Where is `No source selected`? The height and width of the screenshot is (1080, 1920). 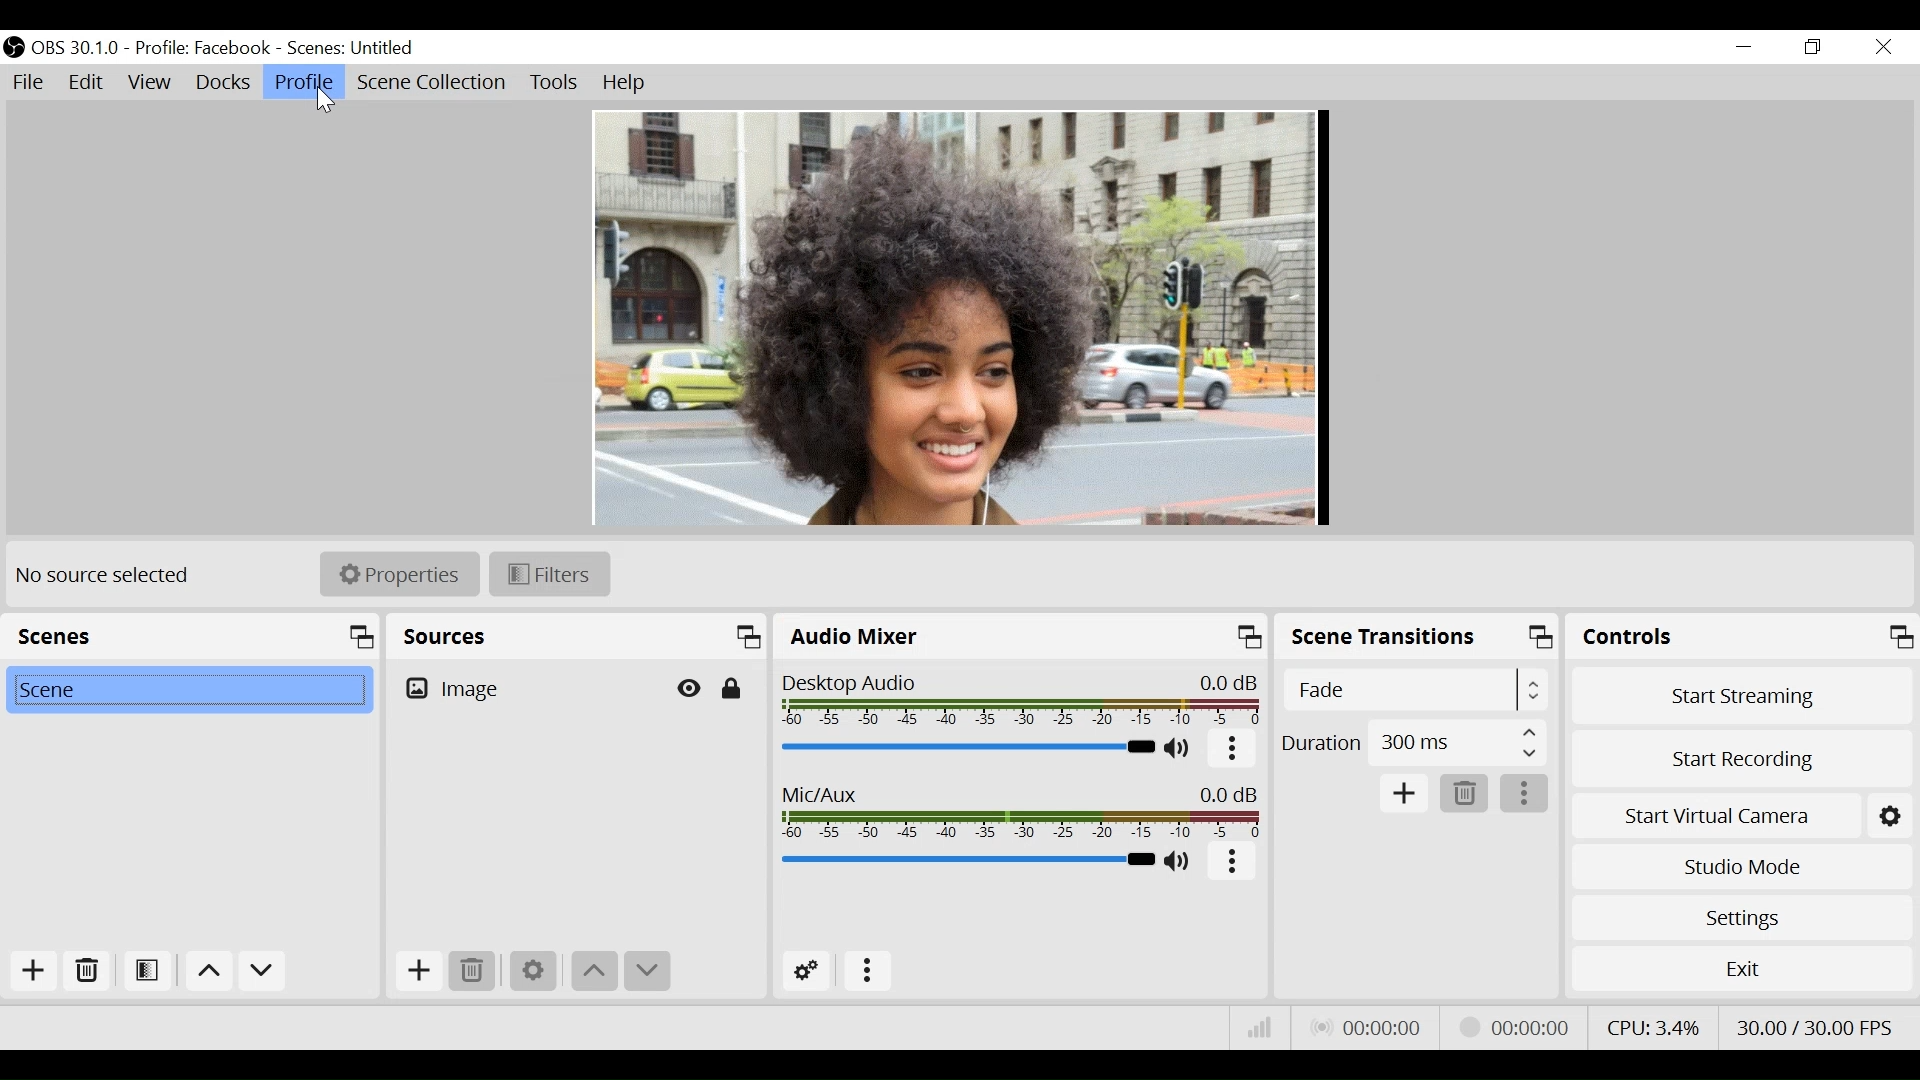
No source selected is located at coordinates (110, 576).